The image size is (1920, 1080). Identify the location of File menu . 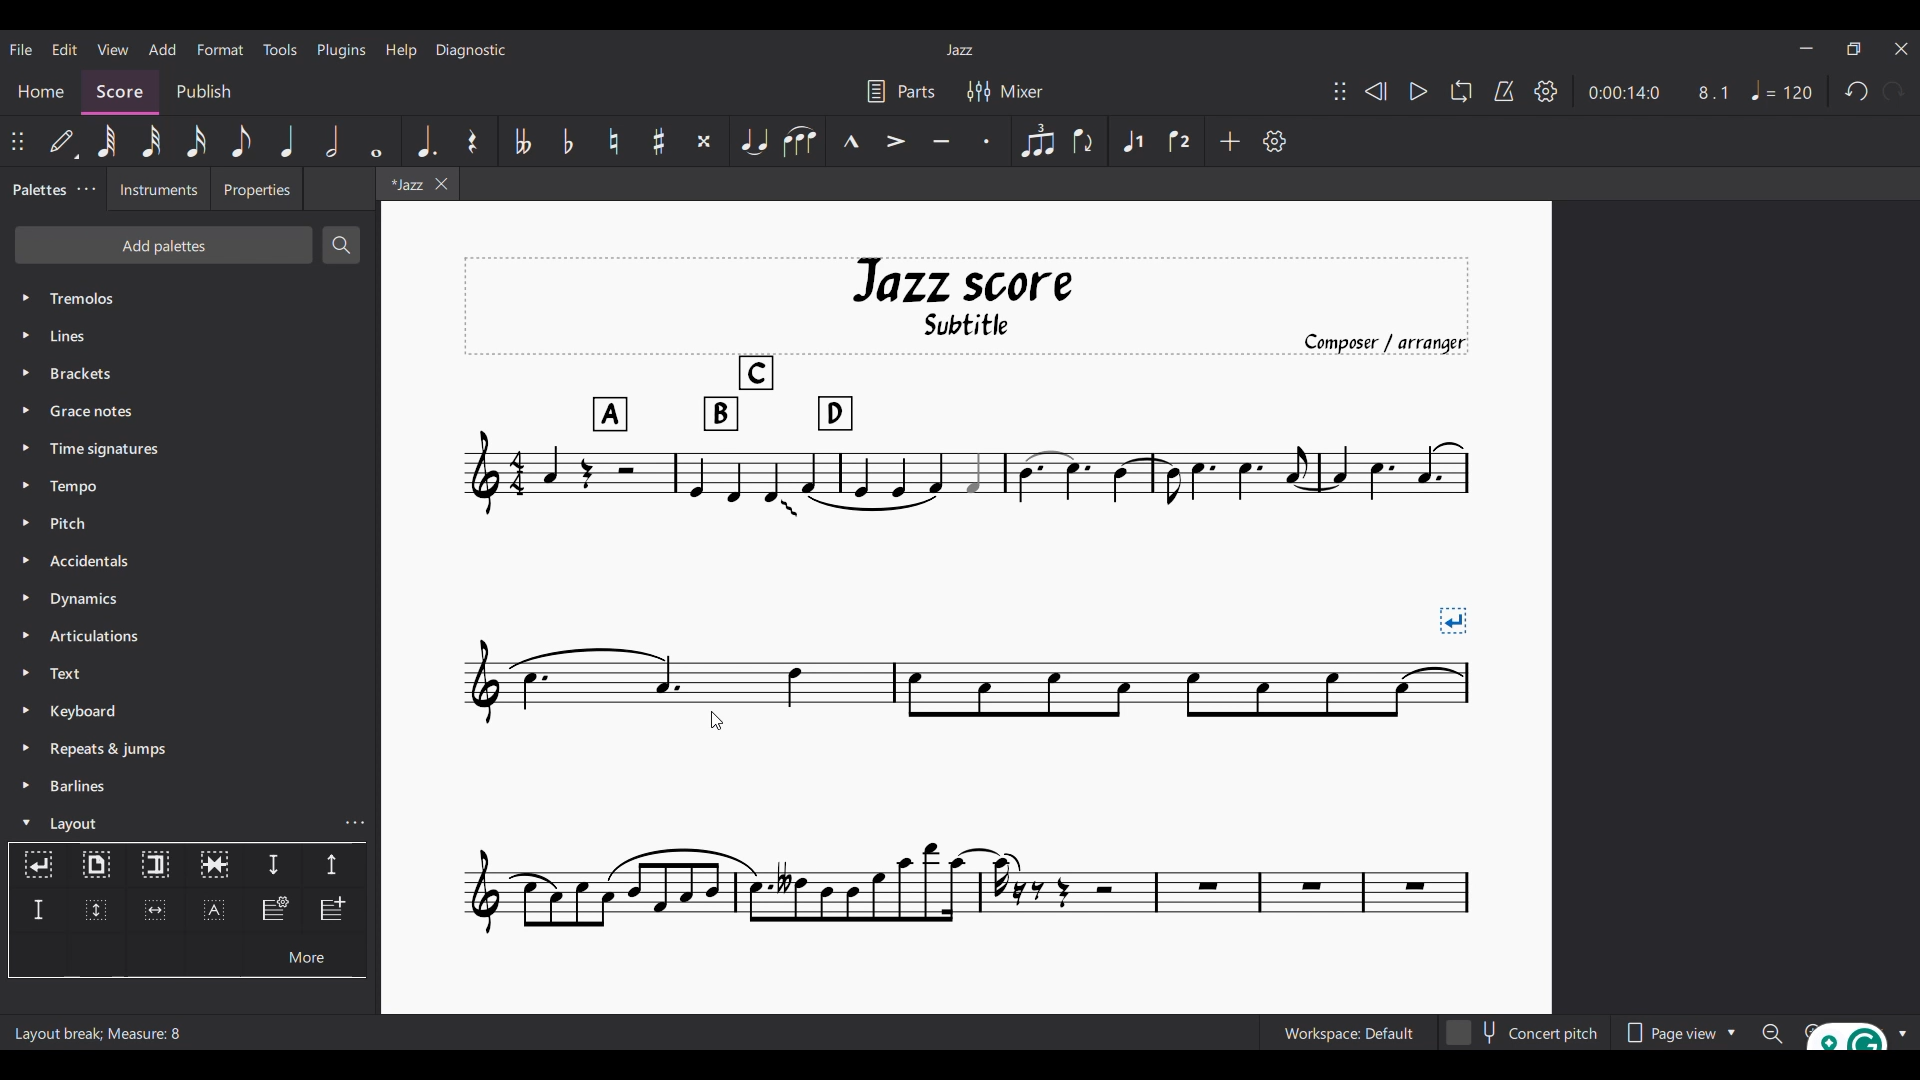
(21, 50).